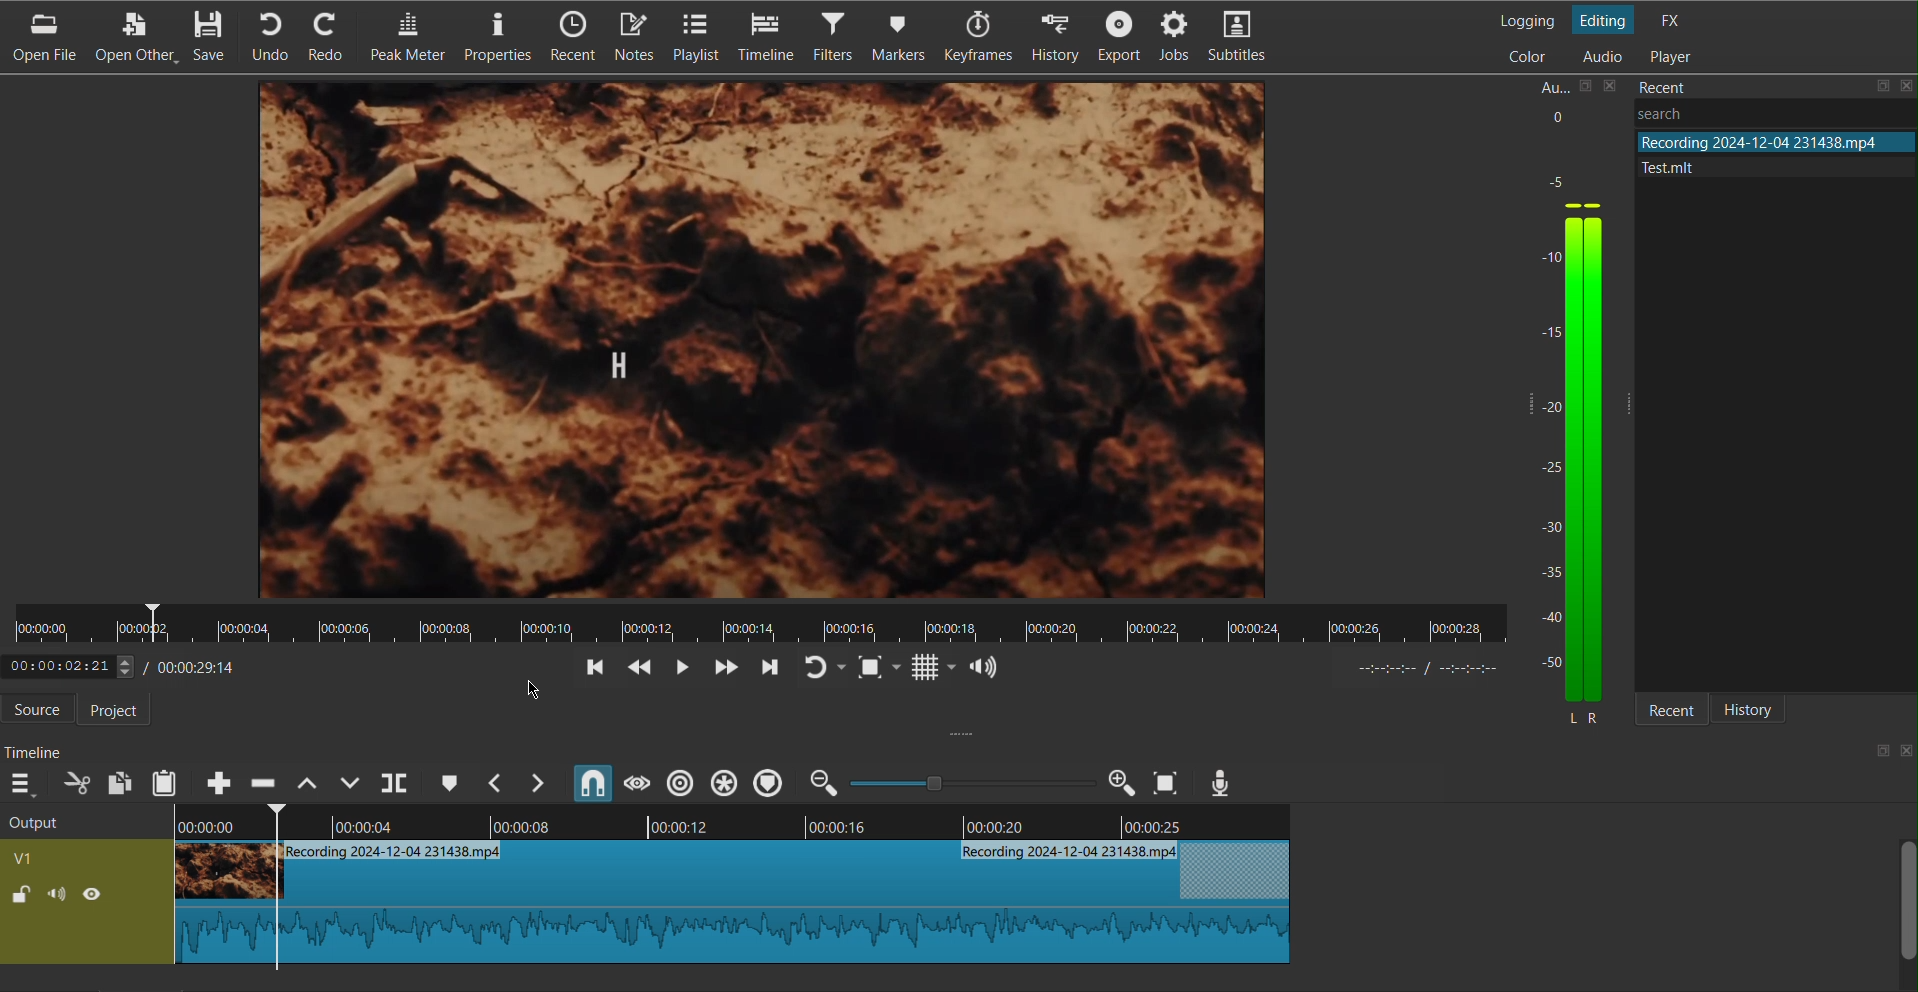 The image size is (1918, 992). I want to click on Video Preview, so click(756, 339).